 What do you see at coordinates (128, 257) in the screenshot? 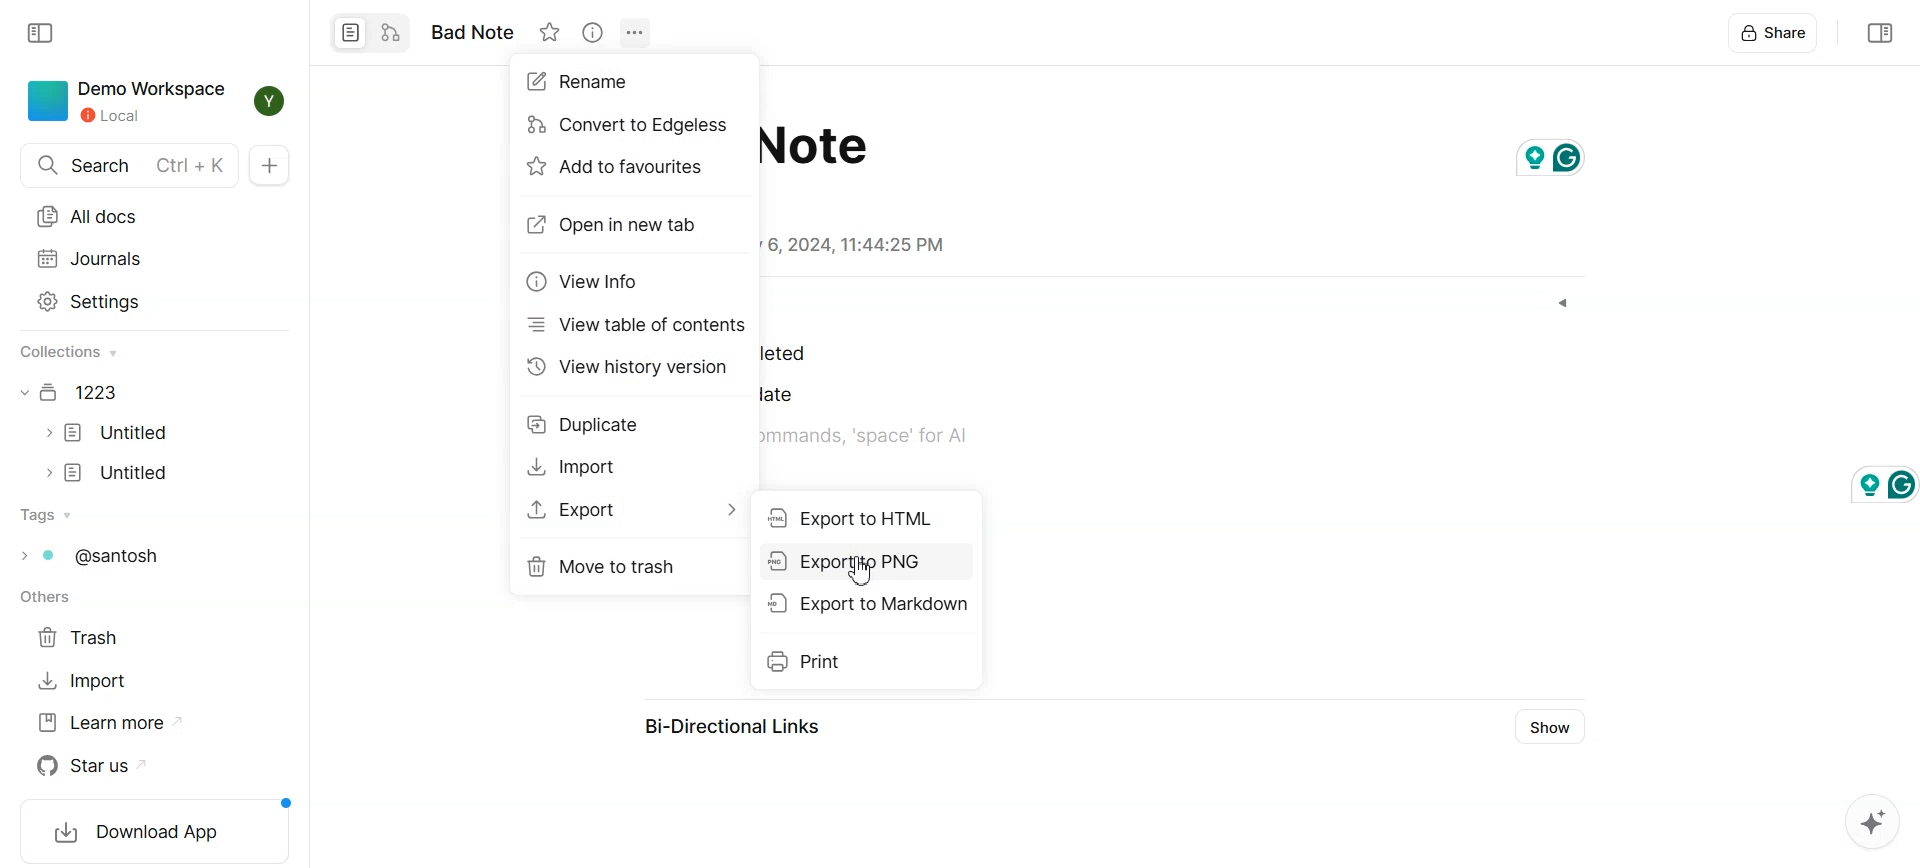
I see `Journals` at bounding box center [128, 257].